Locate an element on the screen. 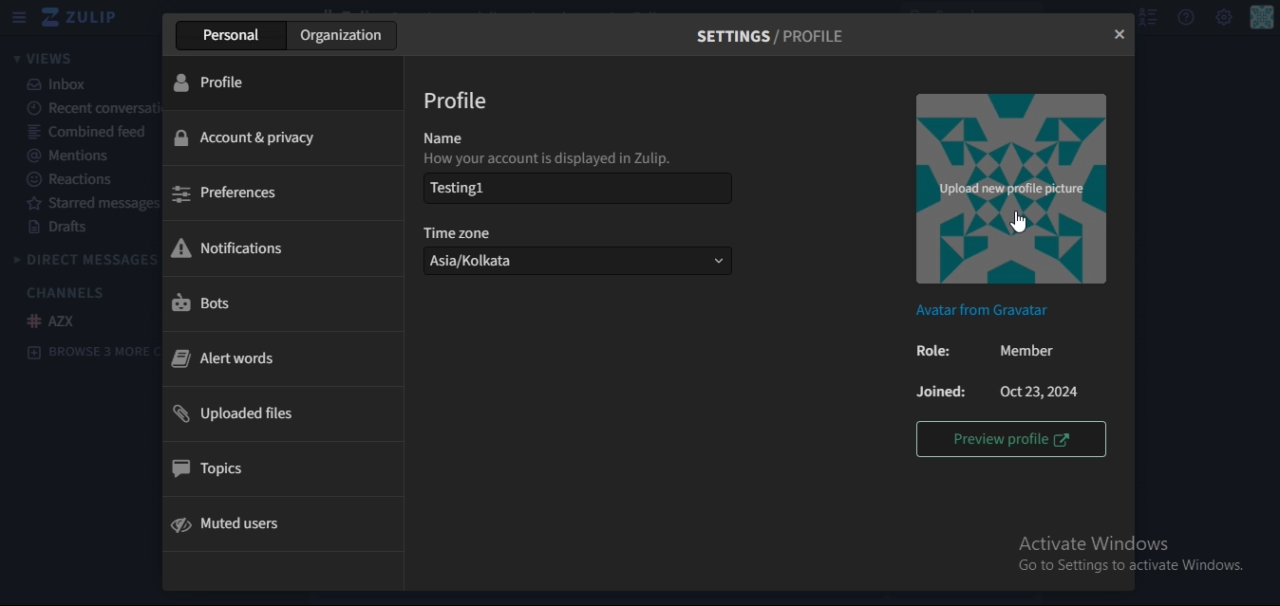 This screenshot has width=1280, height=606. channels is located at coordinates (62, 288).